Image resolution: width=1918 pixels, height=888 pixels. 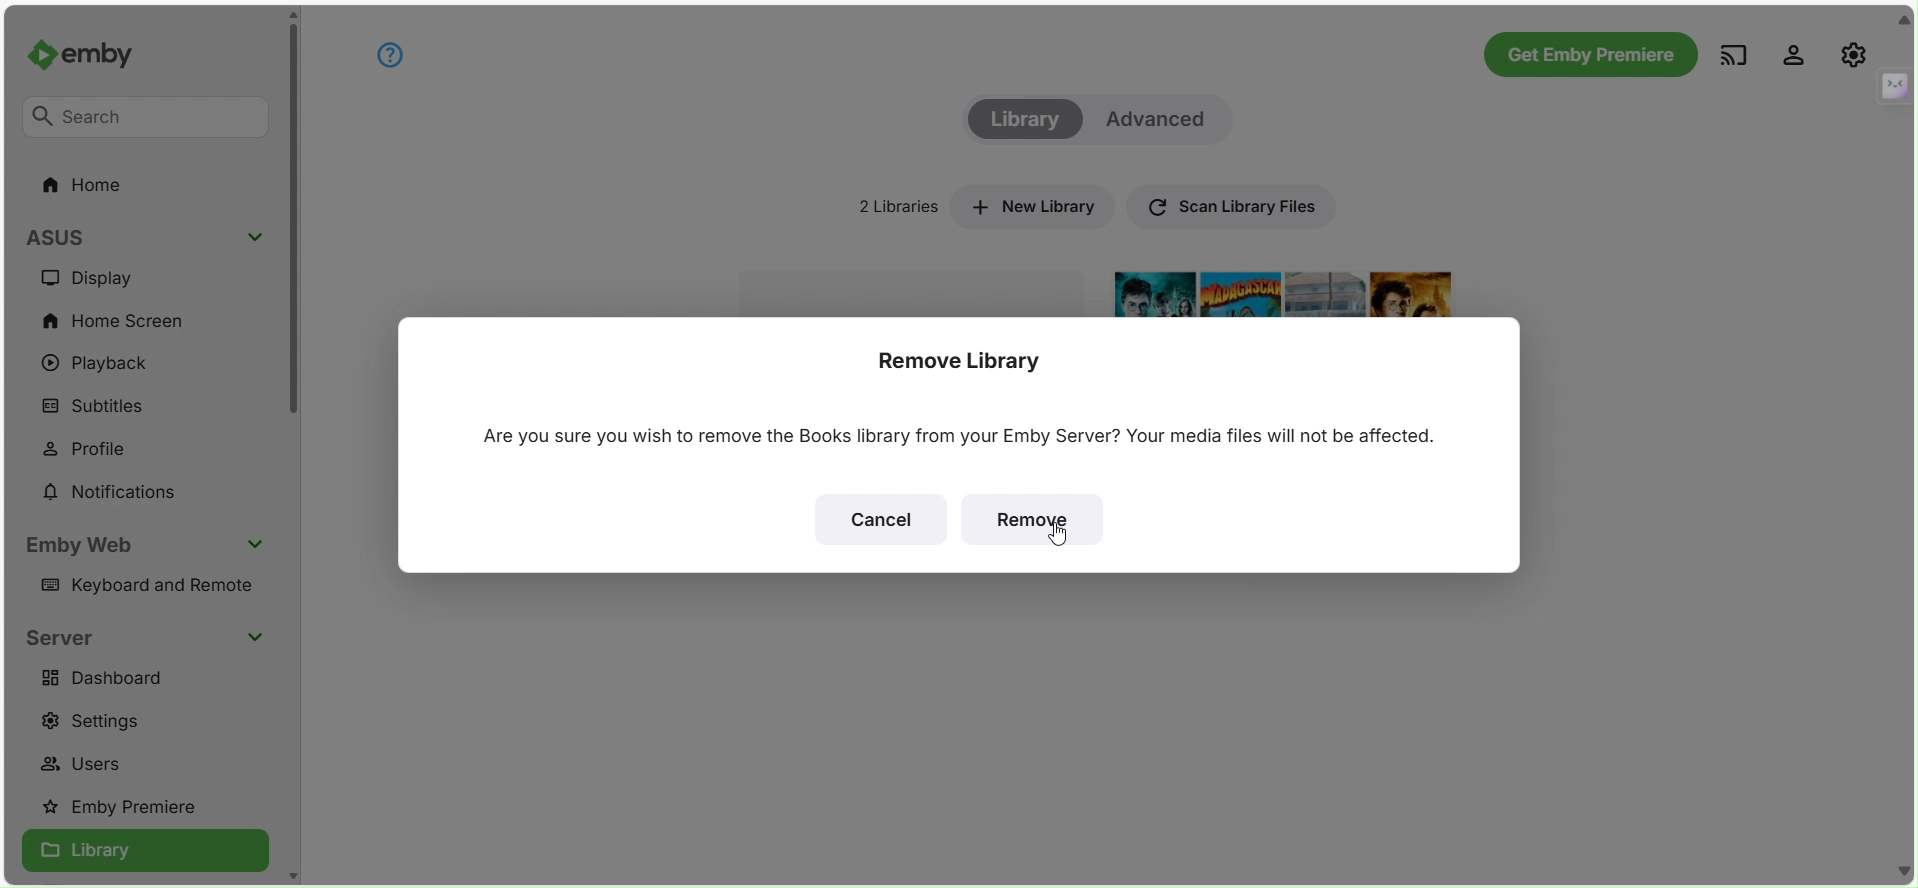 What do you see at coordinates (1904, 20) in the screenshot?
I see `collapse` at bounding box center [1904, 20].